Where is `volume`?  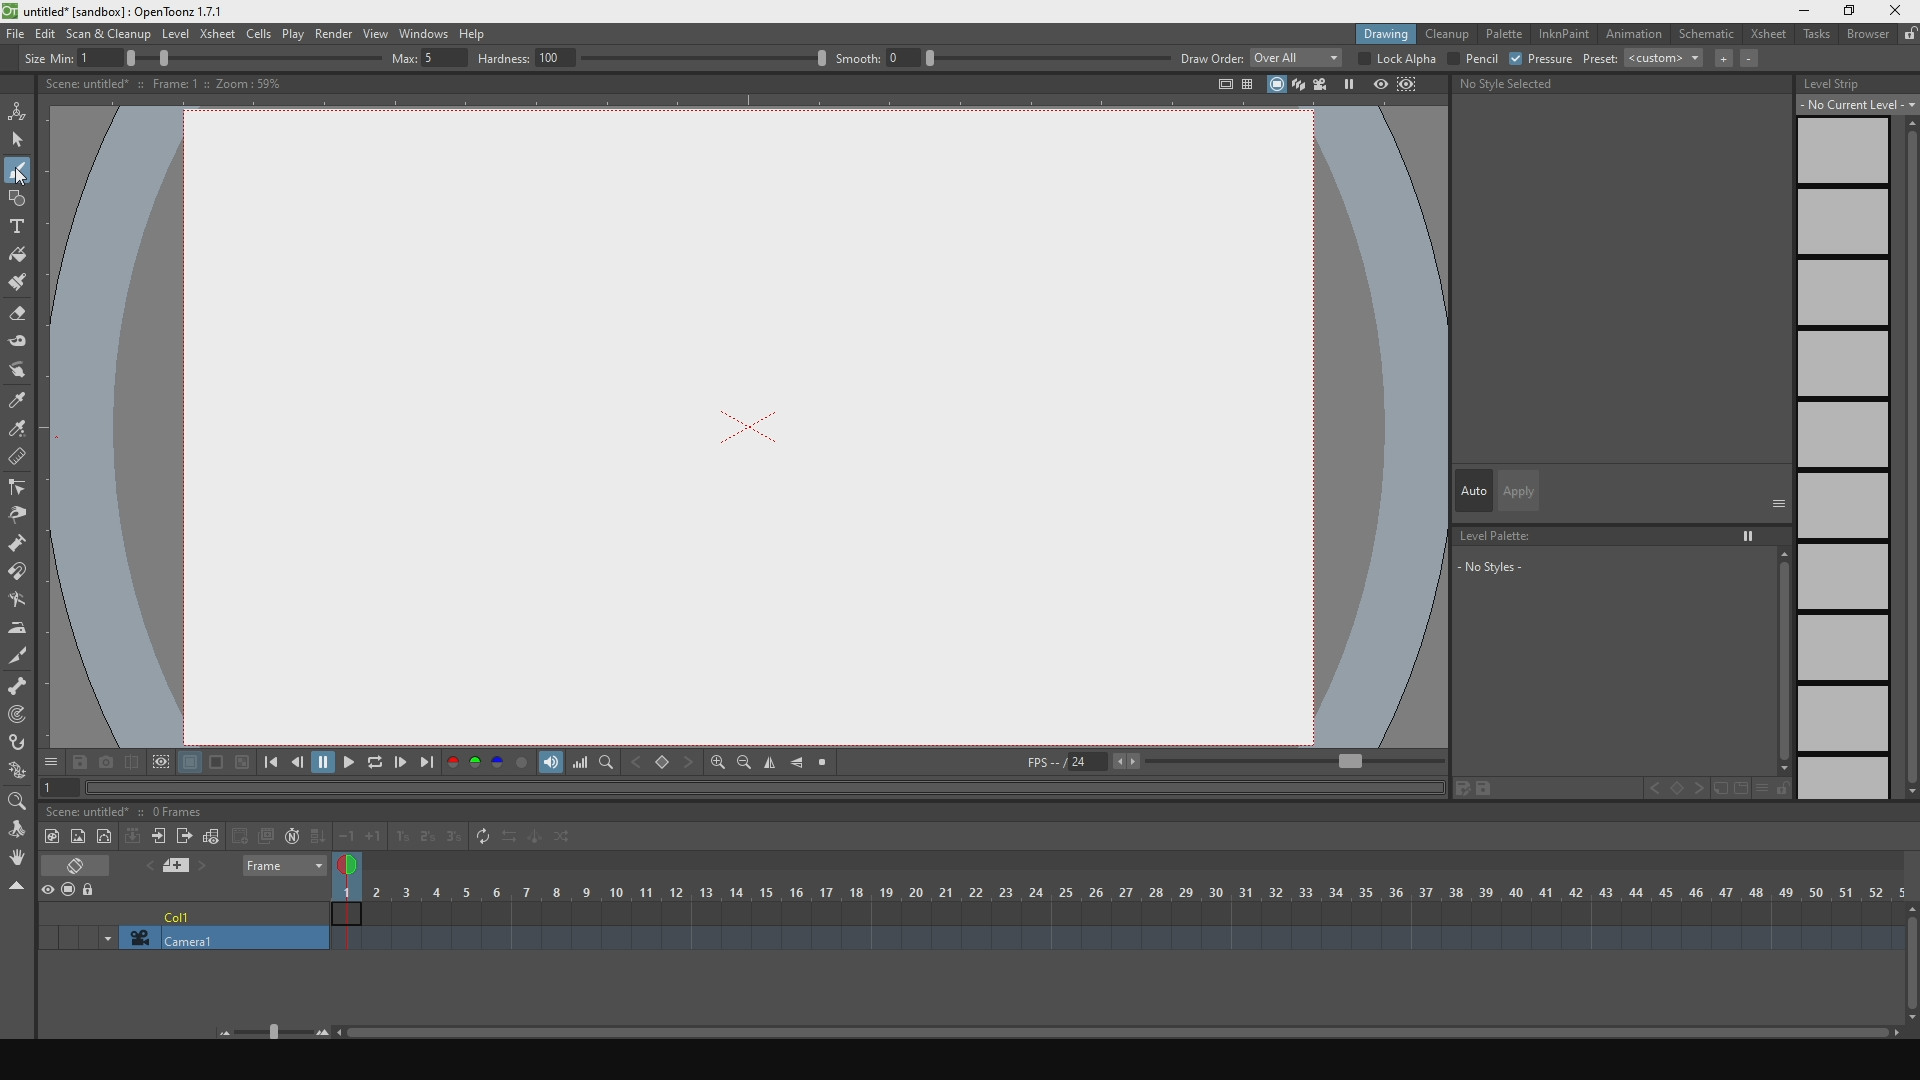 volume is located at coordinates (581, 762).